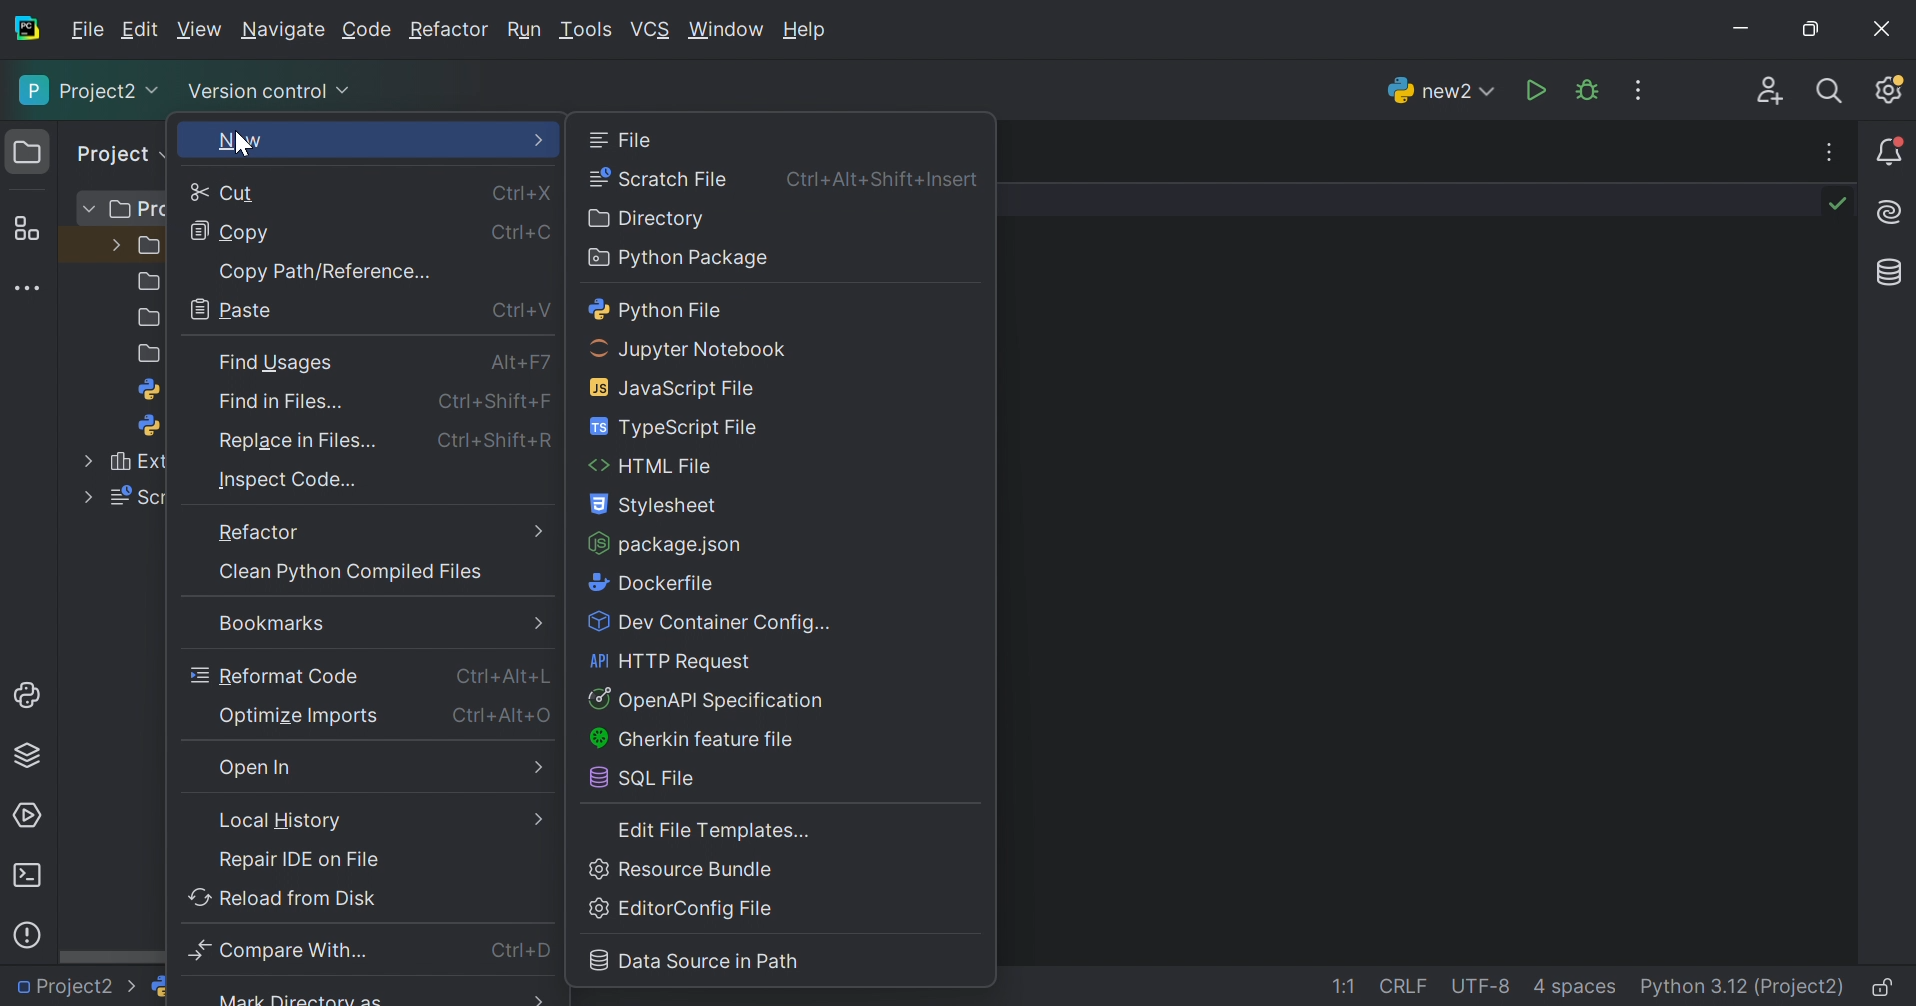  I want to click on Close, so click(1885, 28).